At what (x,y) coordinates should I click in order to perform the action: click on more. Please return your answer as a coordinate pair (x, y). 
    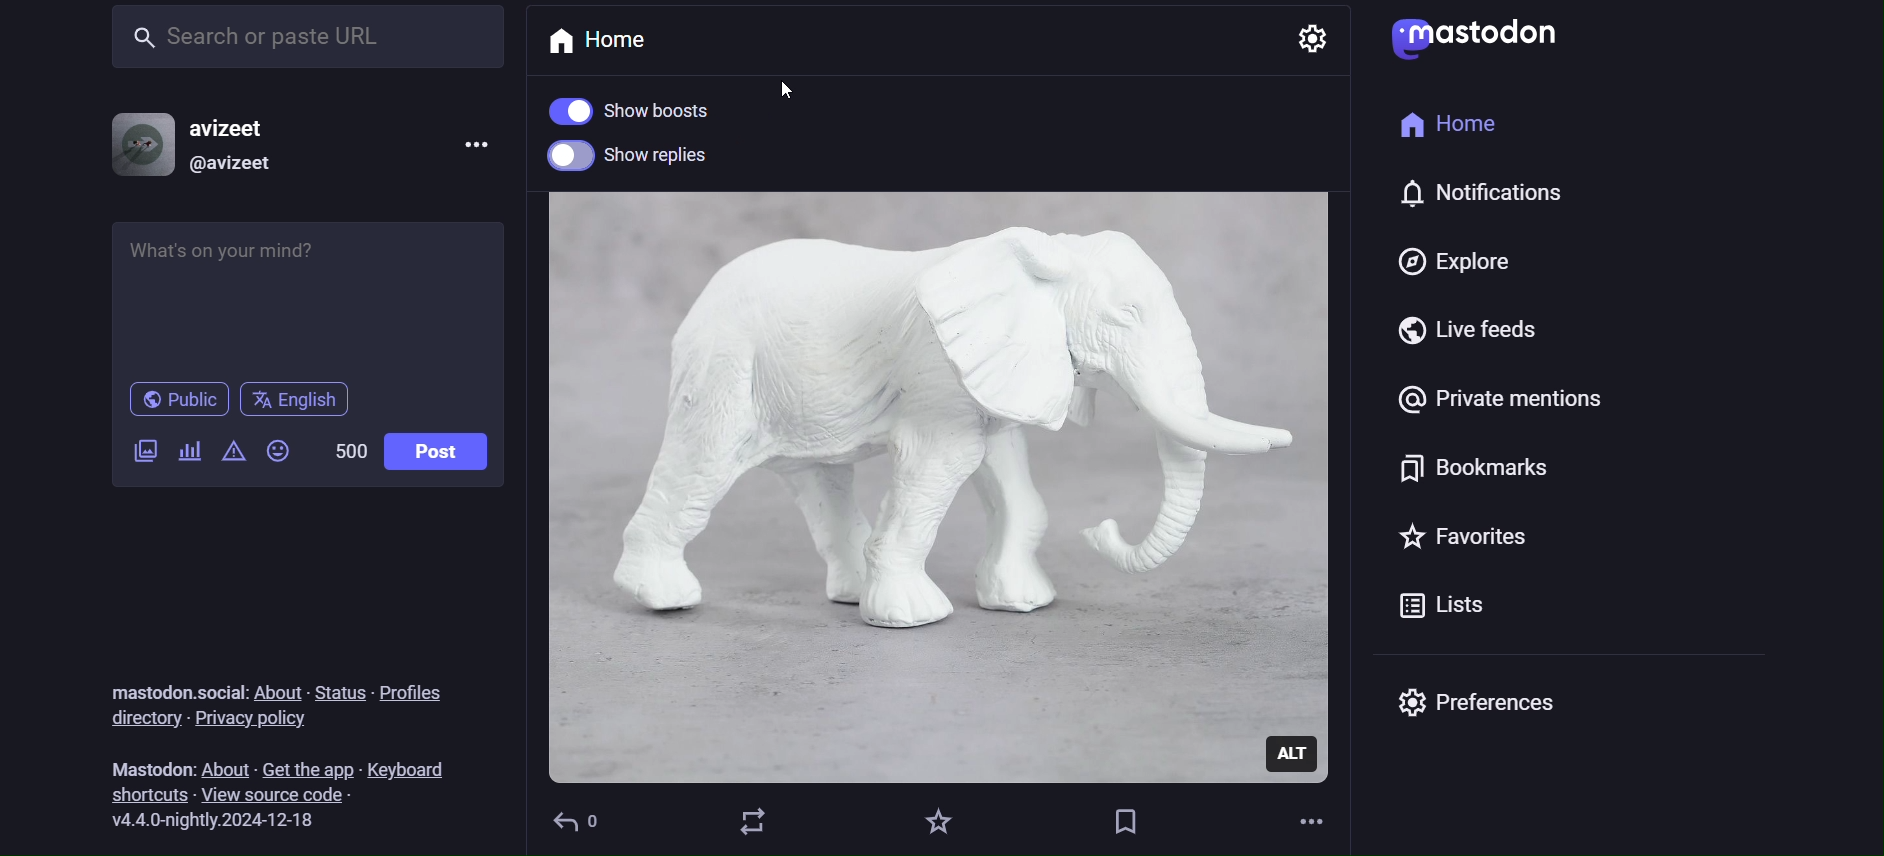
    Looking at the image, I should click on (1316, 822).